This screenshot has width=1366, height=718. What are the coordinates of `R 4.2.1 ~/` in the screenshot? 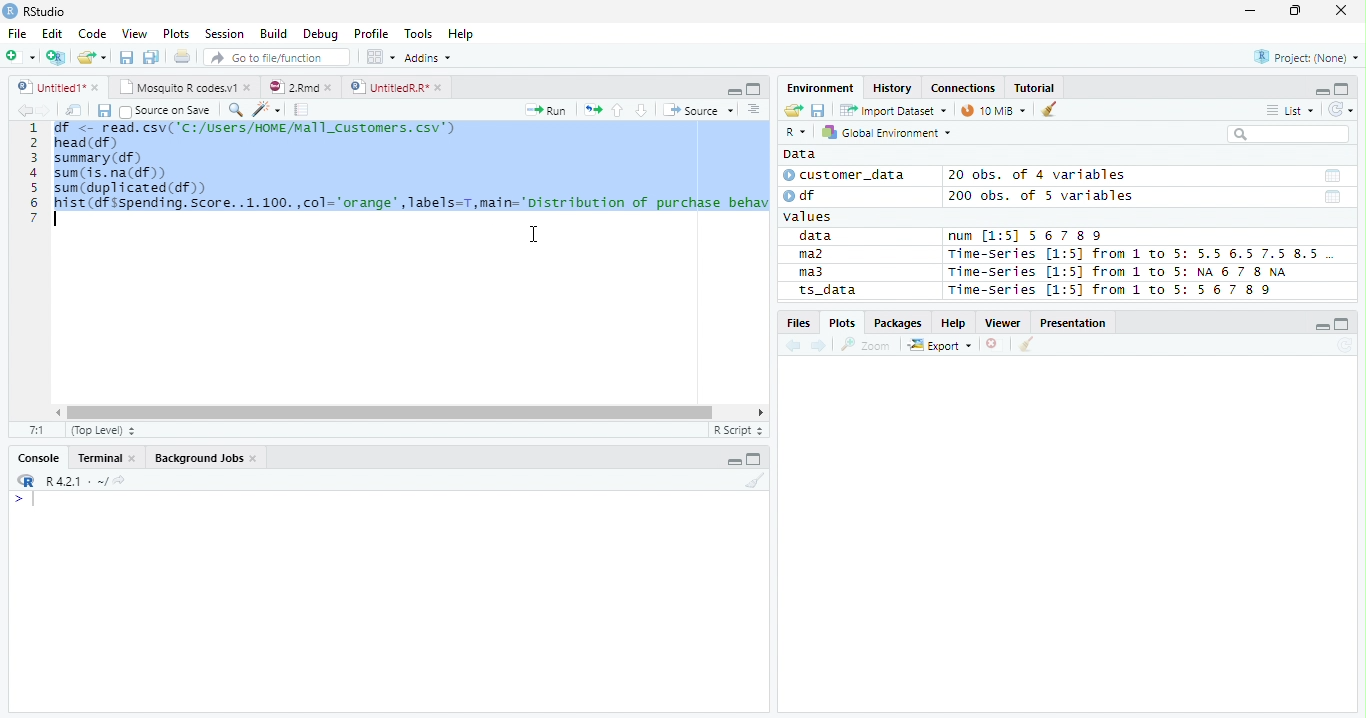 It's located at (75, 480).